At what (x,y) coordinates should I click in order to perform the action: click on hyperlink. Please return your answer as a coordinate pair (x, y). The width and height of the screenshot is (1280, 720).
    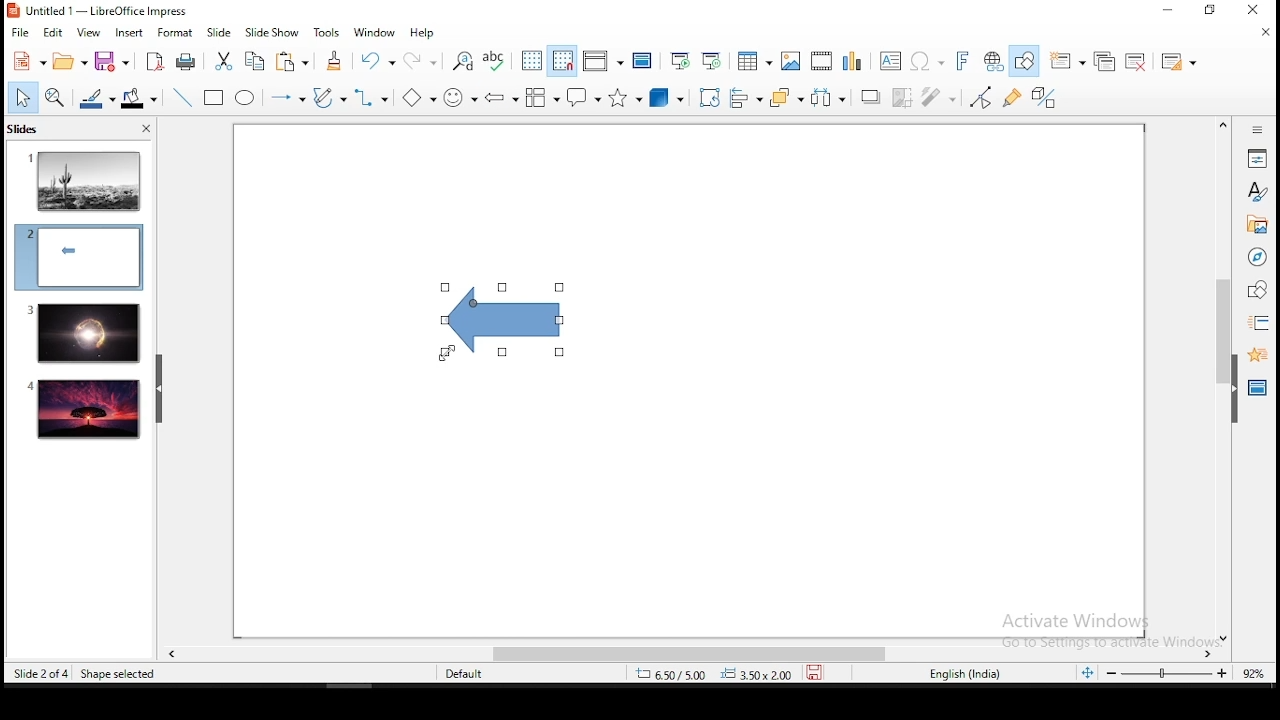
    Looking at the image, I should click on (994, 62).